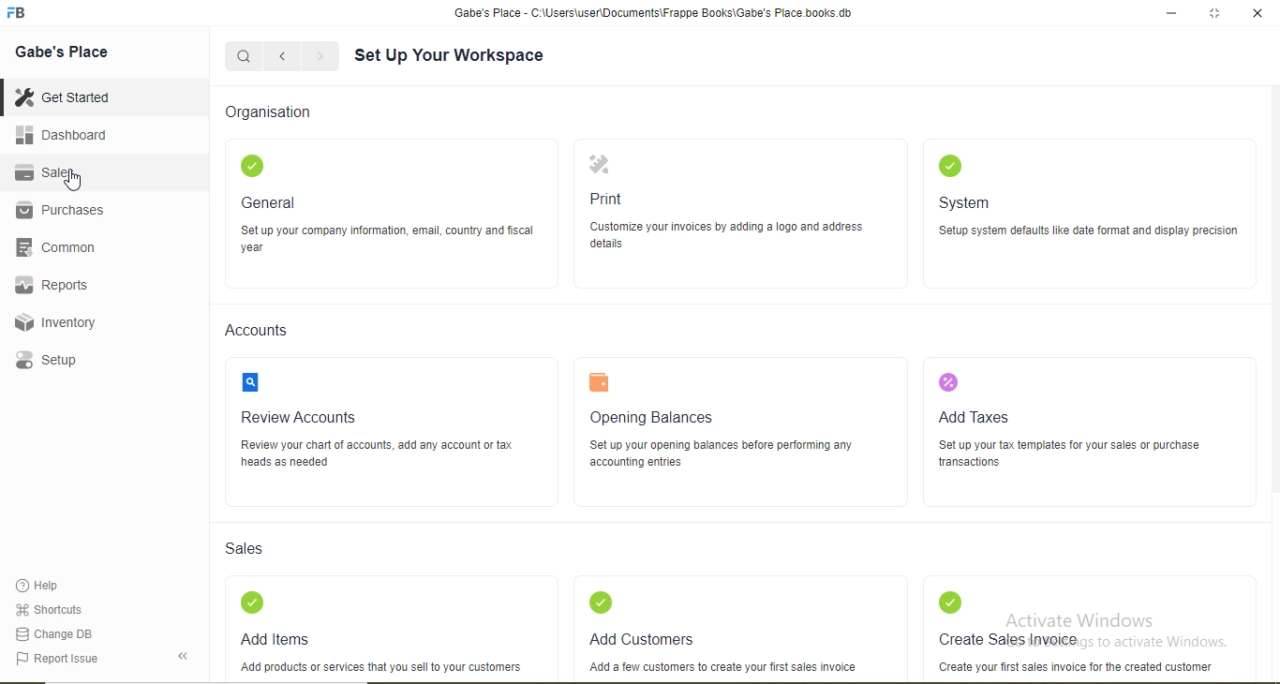 Image resolution: width=1280 pixels, height=684 pixels. Describe the element at coordinates (744, 666) in the screenshot. I see `Add a few customers 10 create your first sales nvoice` at that location.